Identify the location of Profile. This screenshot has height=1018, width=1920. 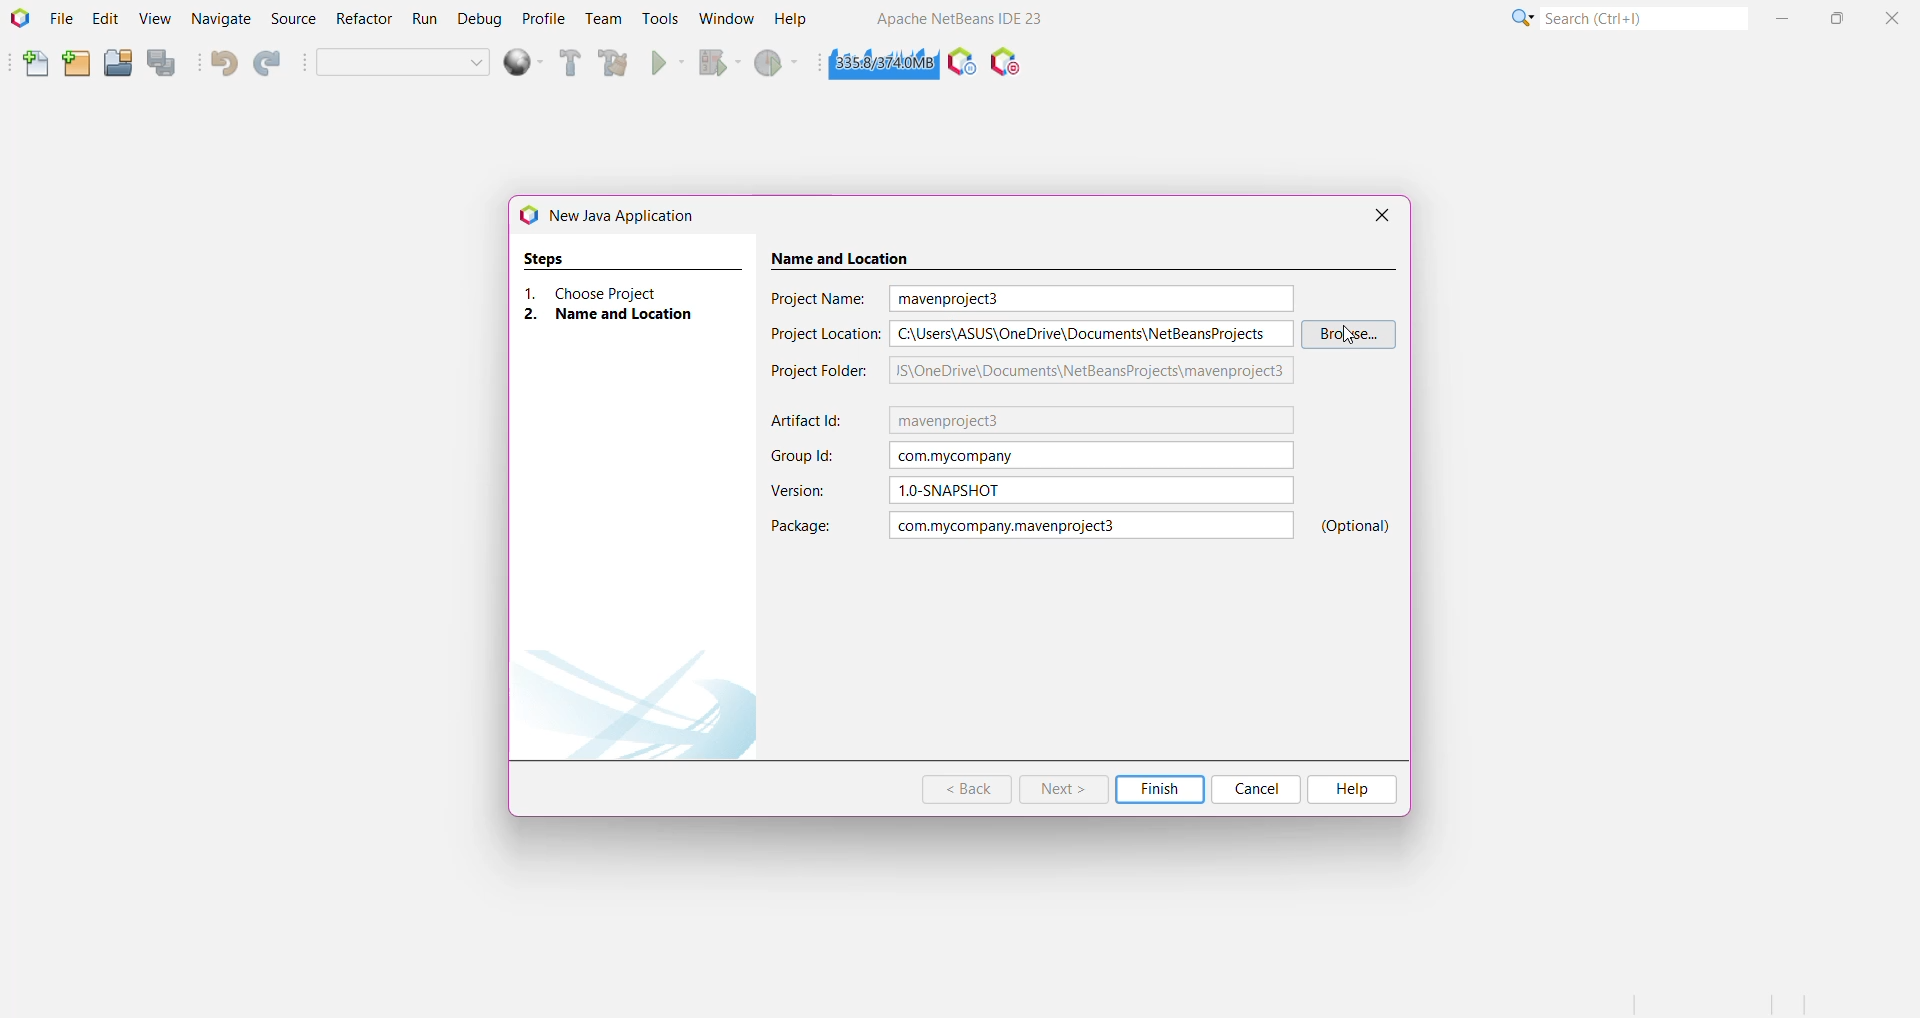
(542, 19).